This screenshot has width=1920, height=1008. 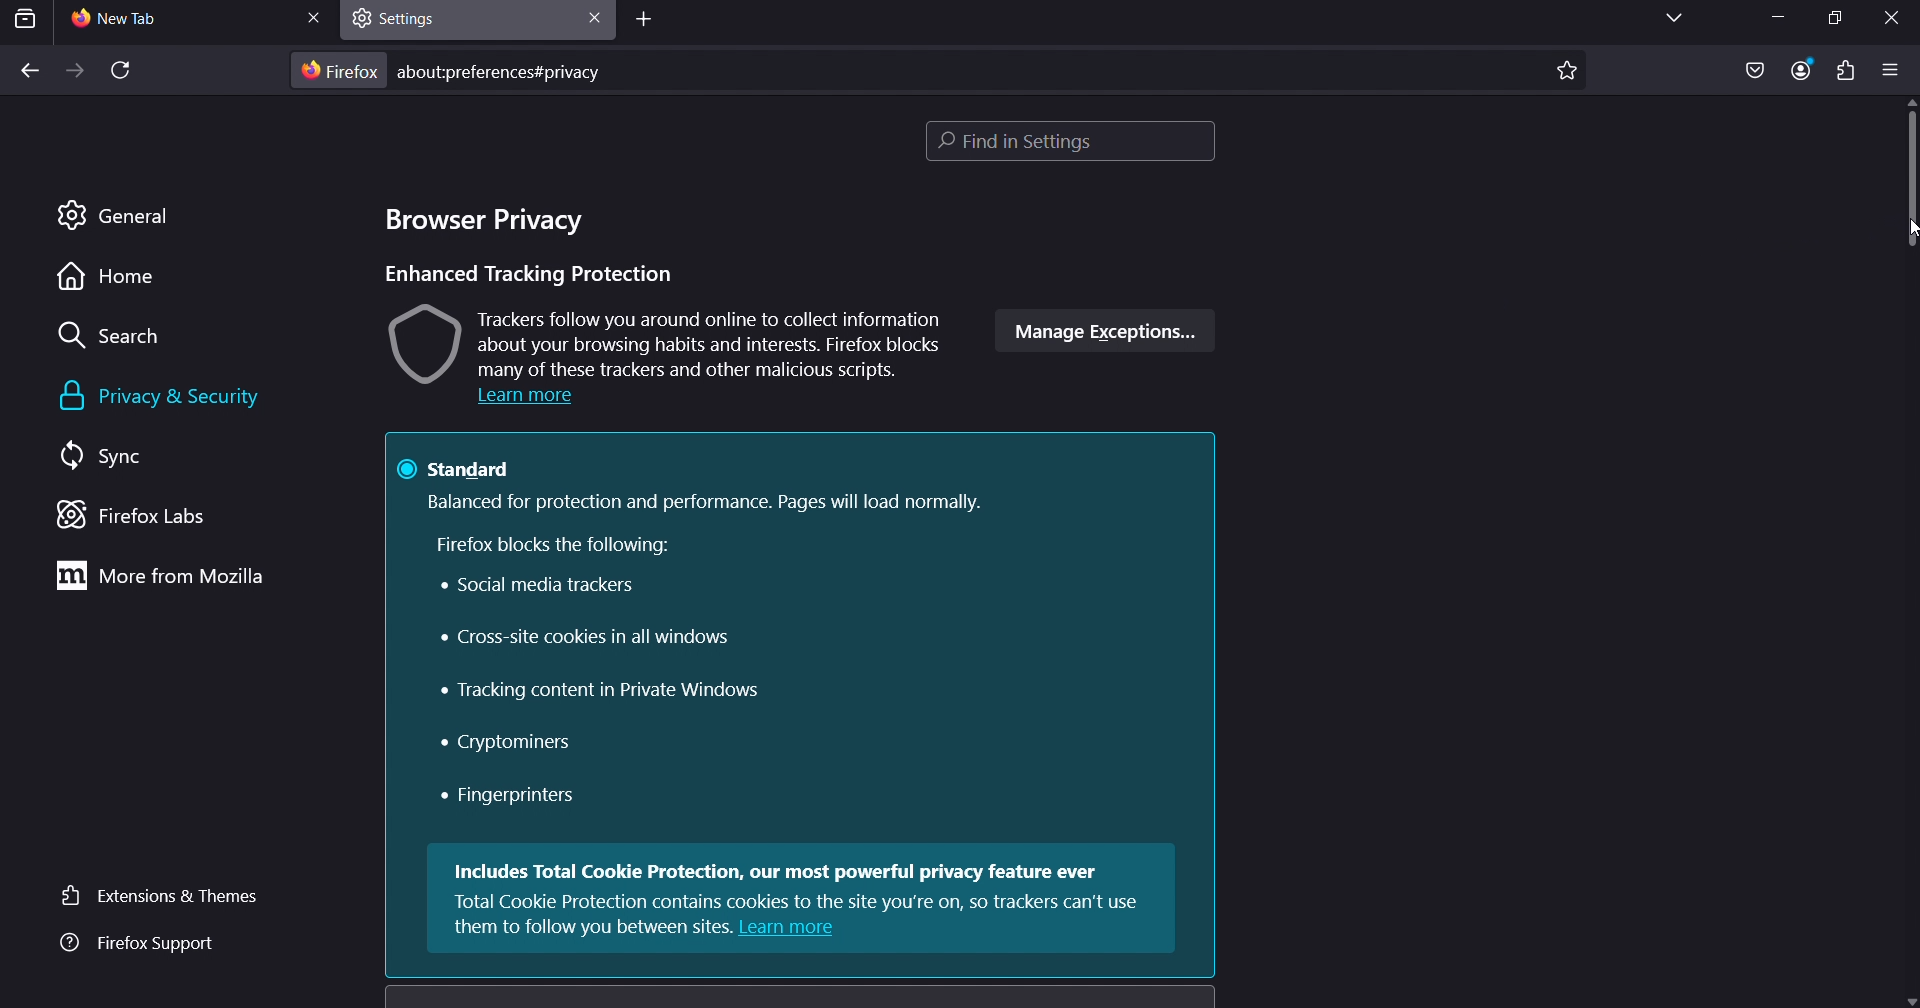 I want to click on current tab, so click(x=140, y=20).